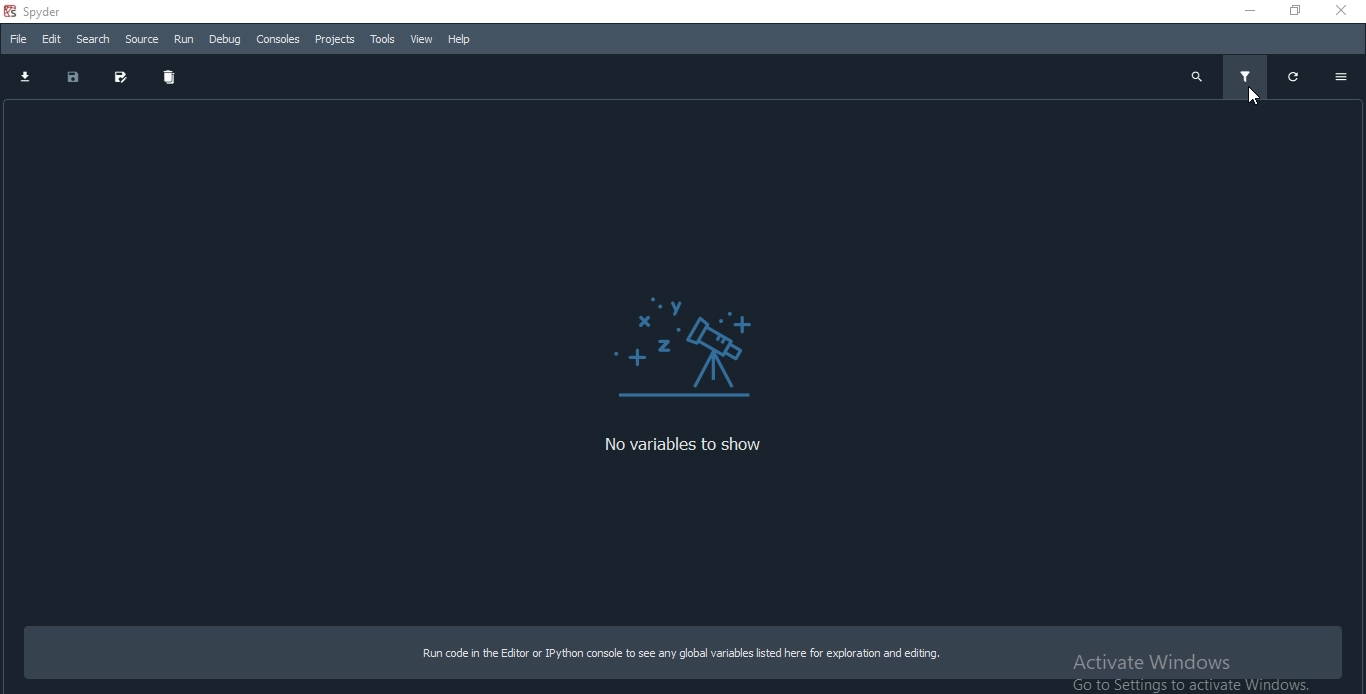  What do you see at coordinates (1344, 11) in the screenshot?
I see `Close` at bounding box center [1344, 11].